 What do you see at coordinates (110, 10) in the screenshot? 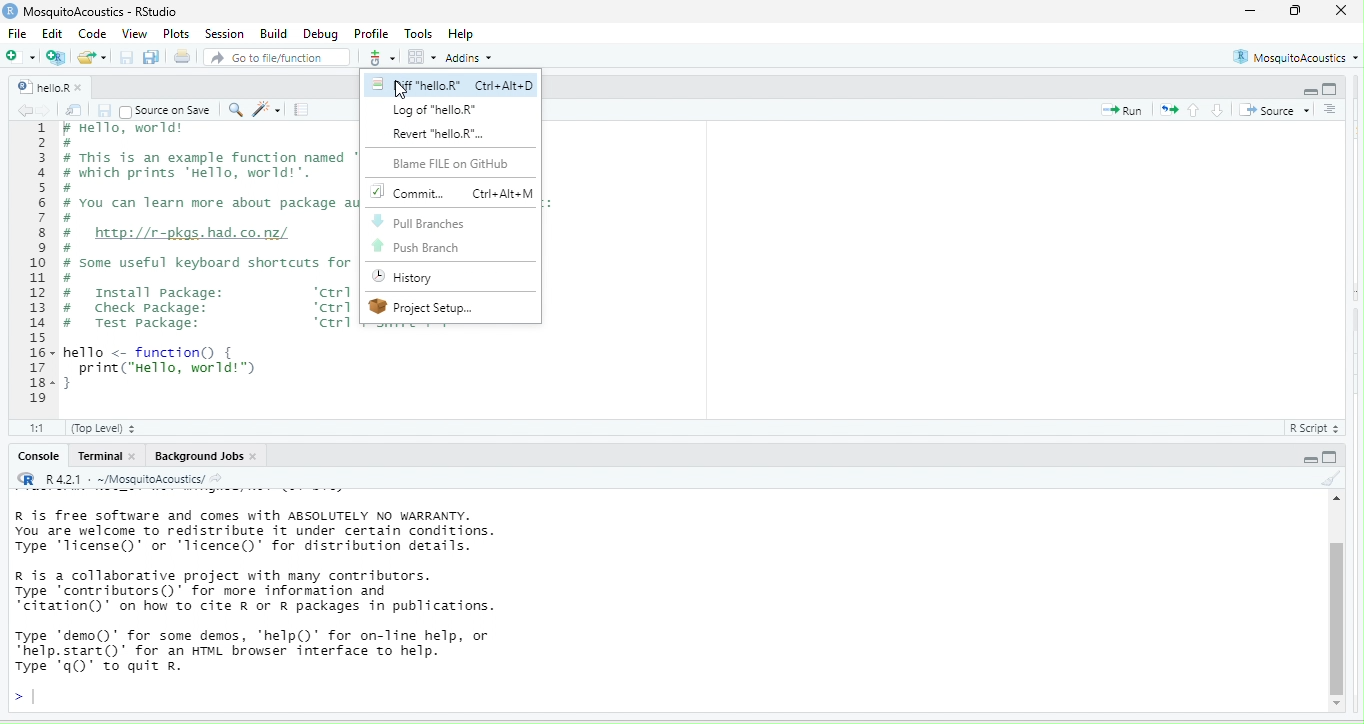
I see `MosquitoAcoustics - RStudio` at bounding box center [110, 10].